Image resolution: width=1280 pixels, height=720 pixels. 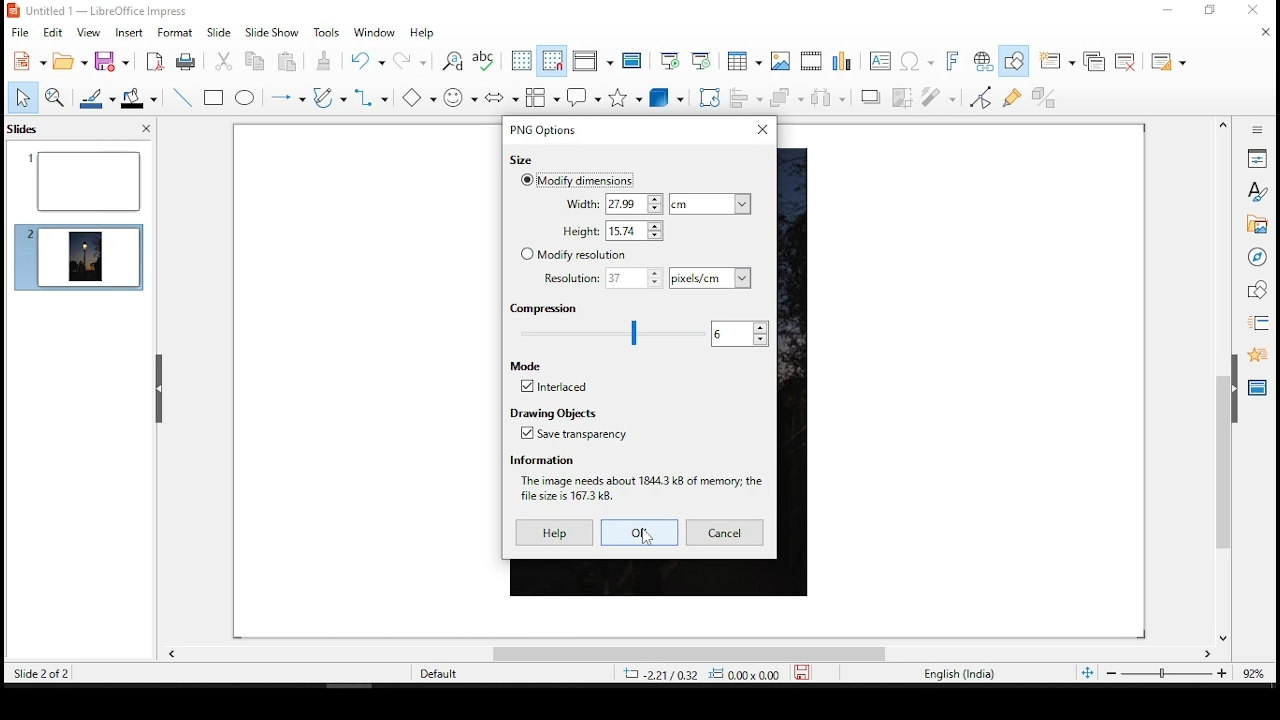 I want to click on show grid, so click(x=520, y=60).